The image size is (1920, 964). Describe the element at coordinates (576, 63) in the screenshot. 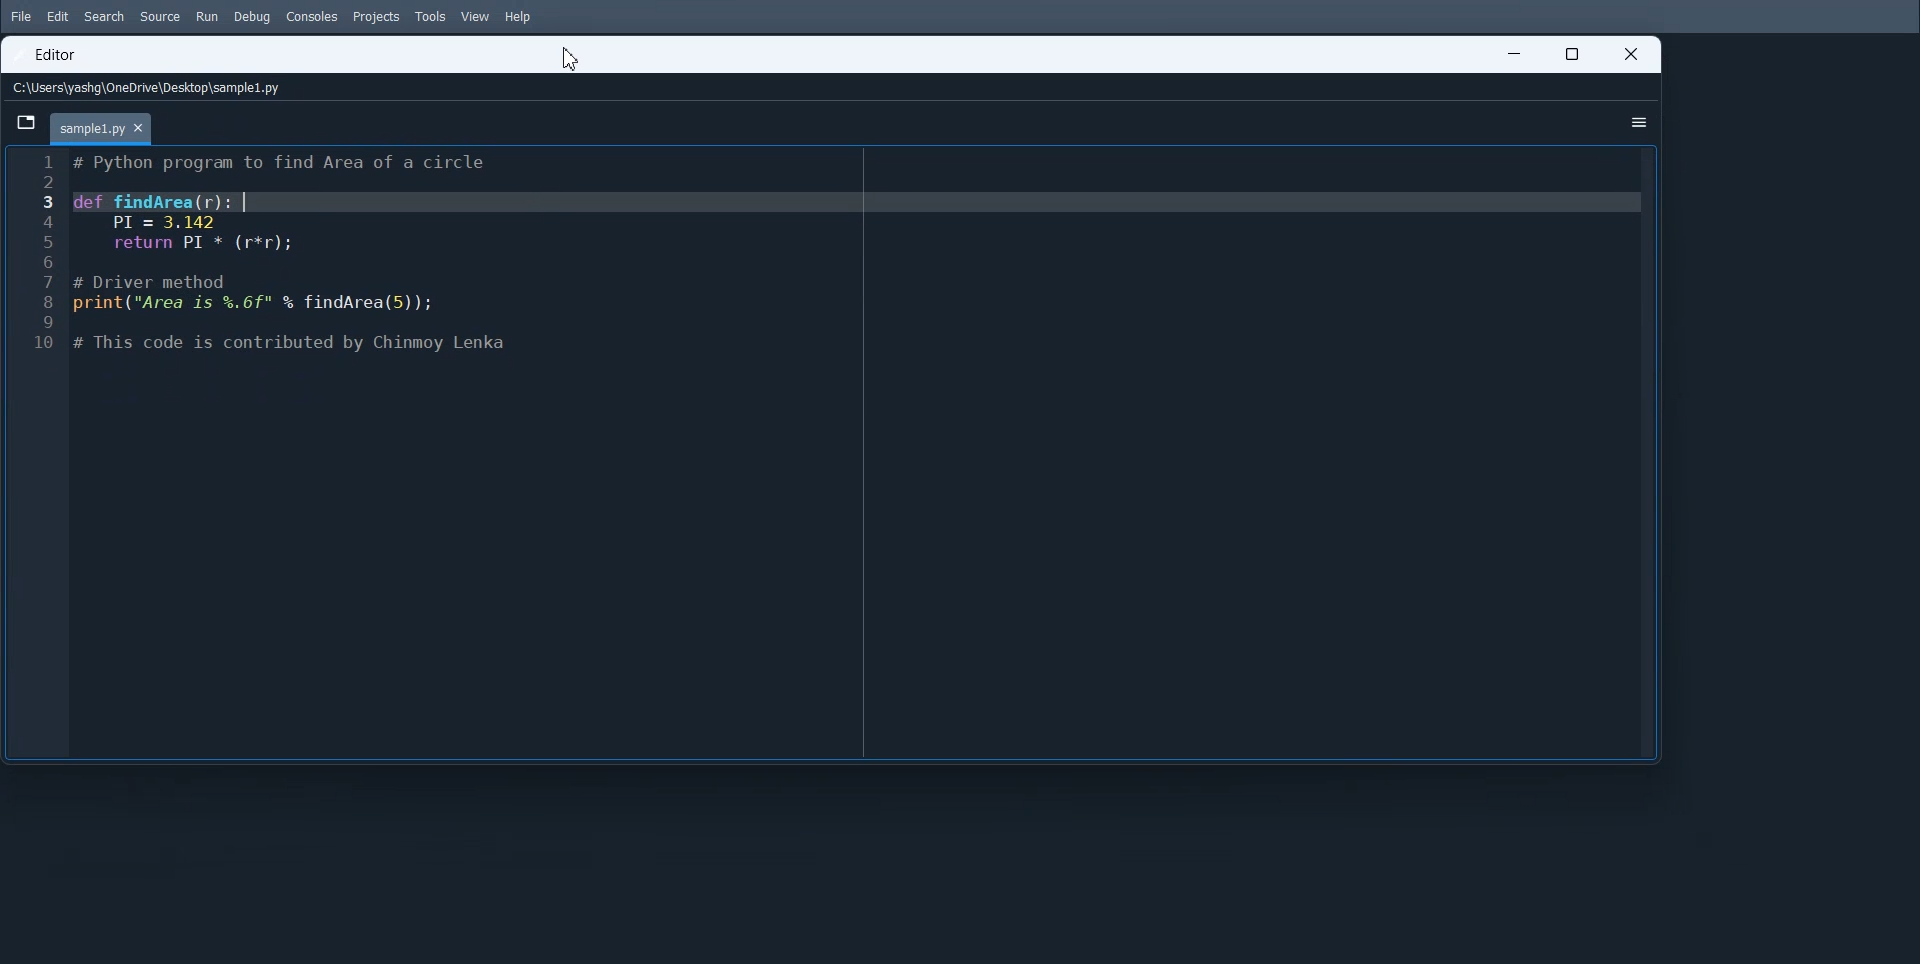

I see `Cursor` at that location.